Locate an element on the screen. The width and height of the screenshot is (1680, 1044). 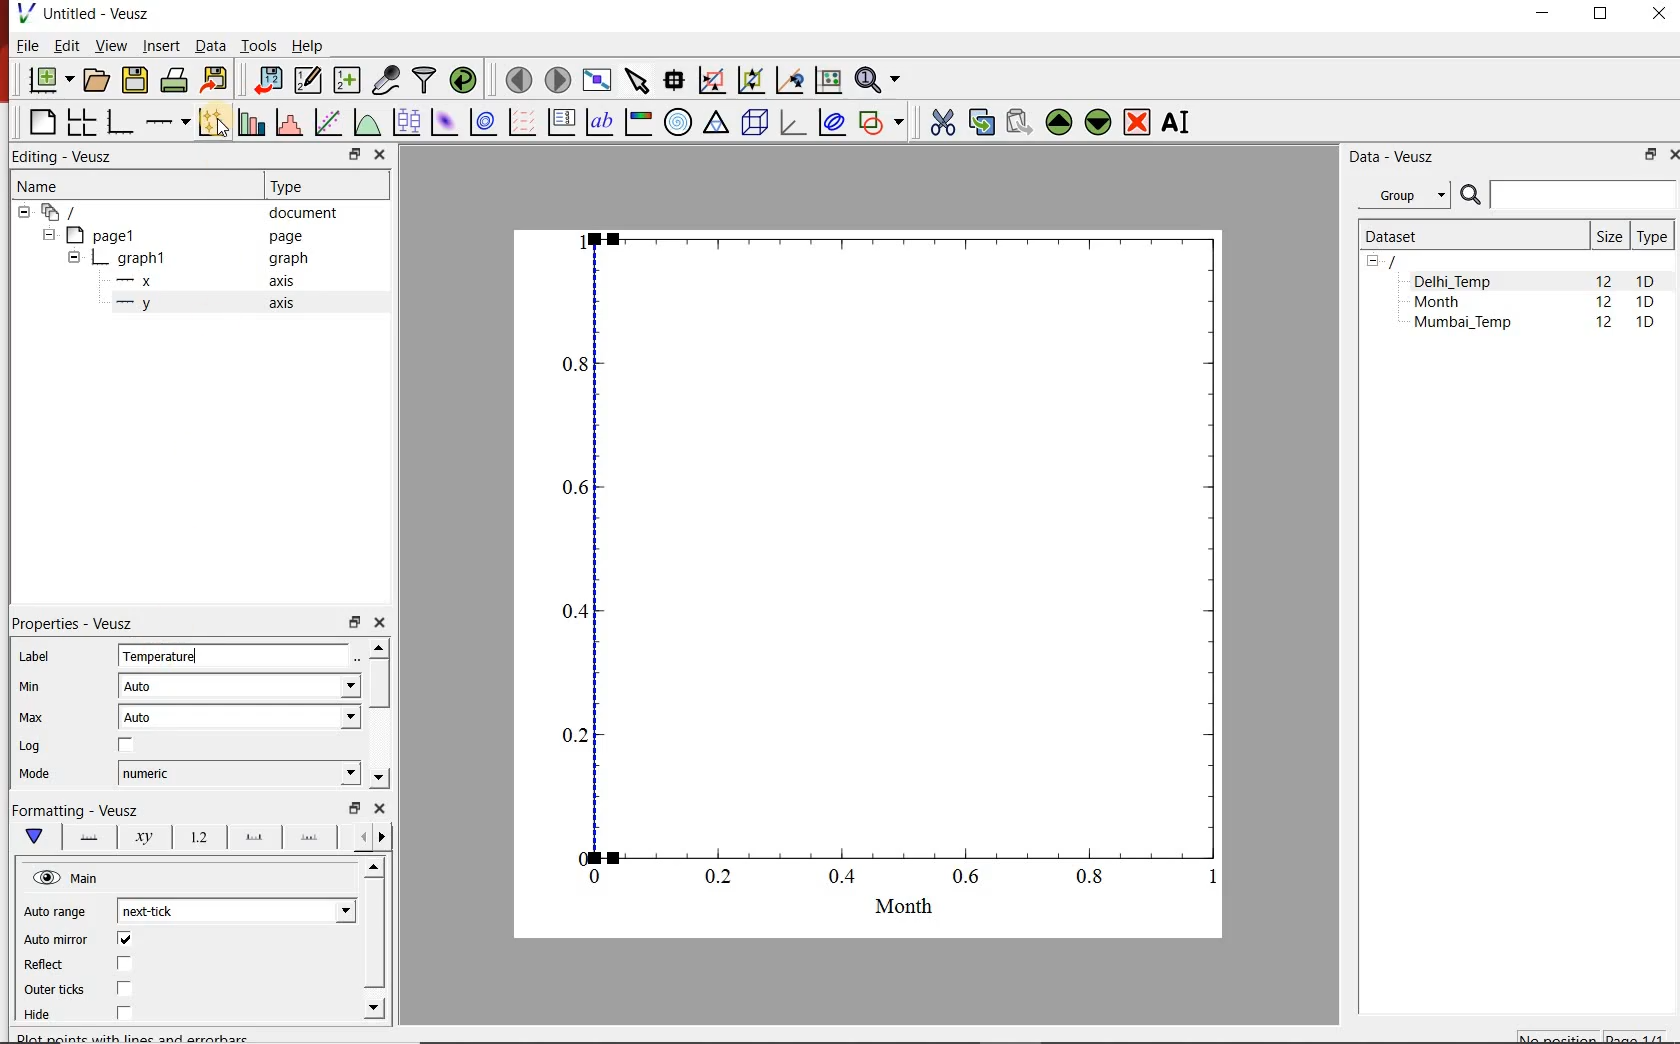
plot a vector field is located at coordinates (521, 123).